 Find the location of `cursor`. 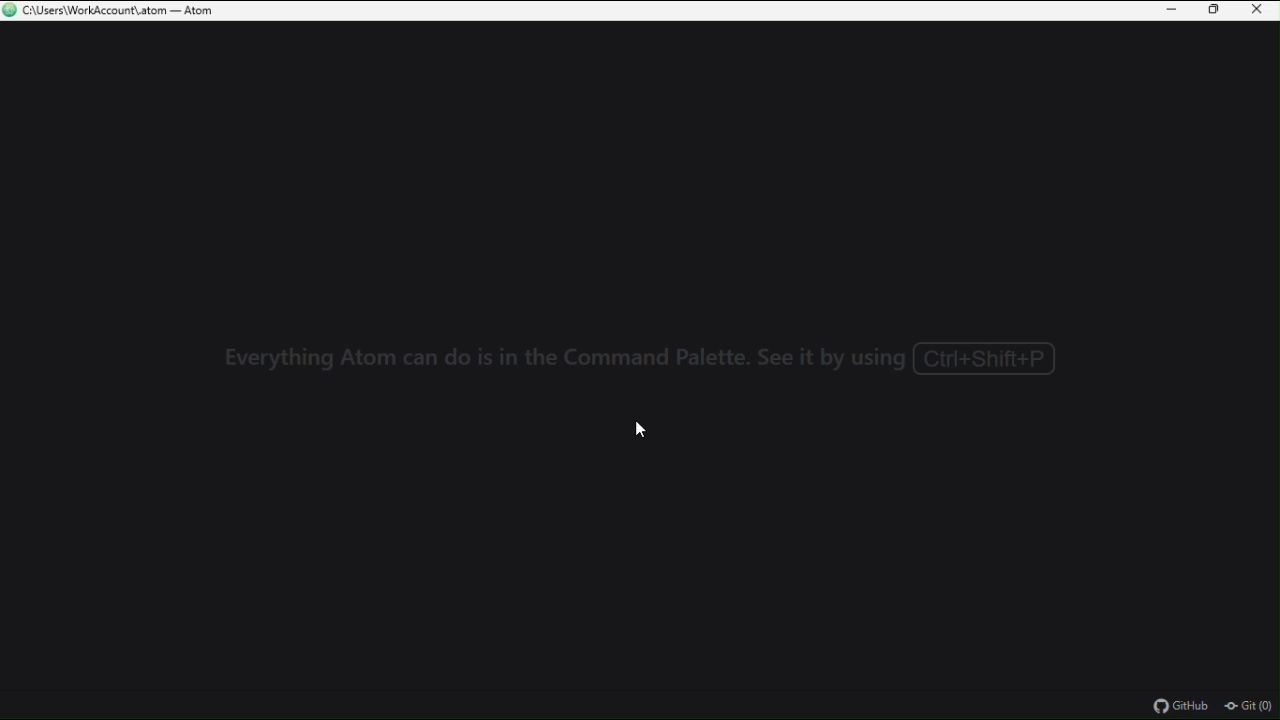

cursor is located at coordinates (638, 430).